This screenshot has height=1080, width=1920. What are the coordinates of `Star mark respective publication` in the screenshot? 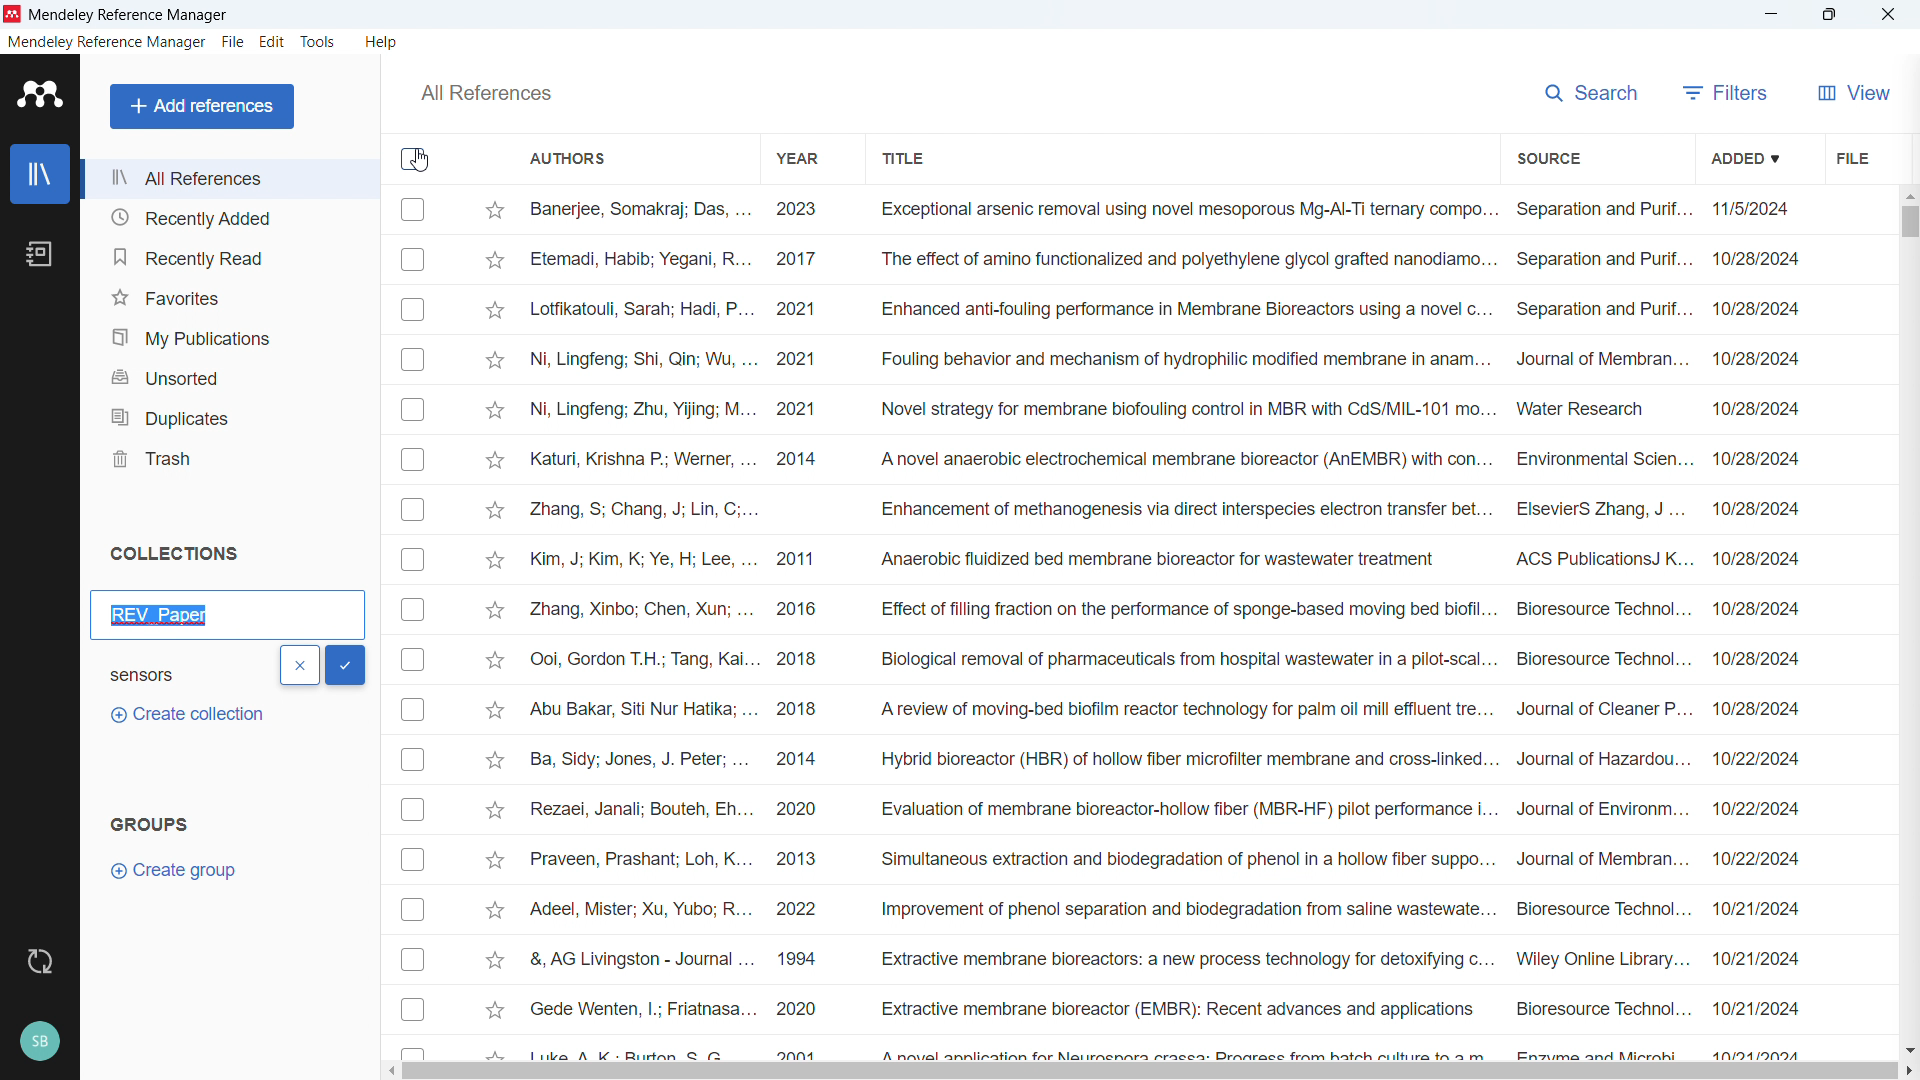 It's located at (496, 760).